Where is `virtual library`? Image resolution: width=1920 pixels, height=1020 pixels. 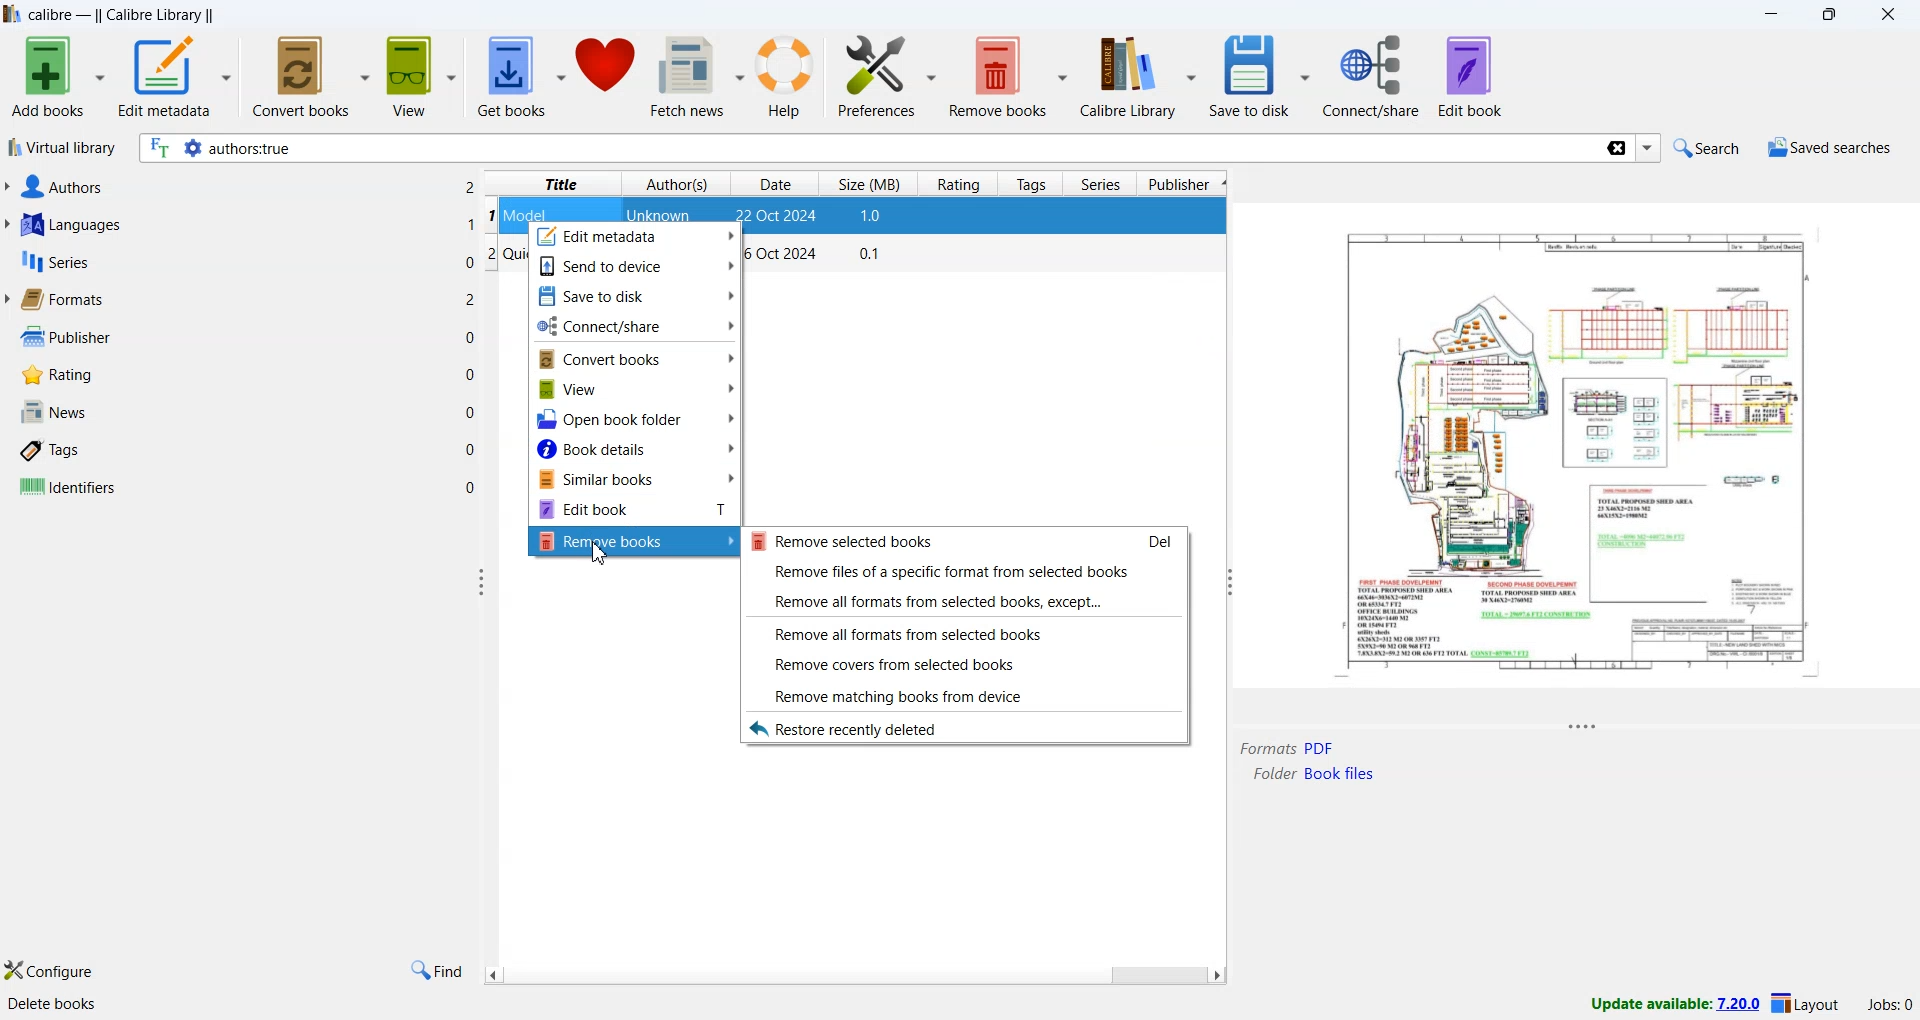
virtual library is located at coordinates (61, 150).